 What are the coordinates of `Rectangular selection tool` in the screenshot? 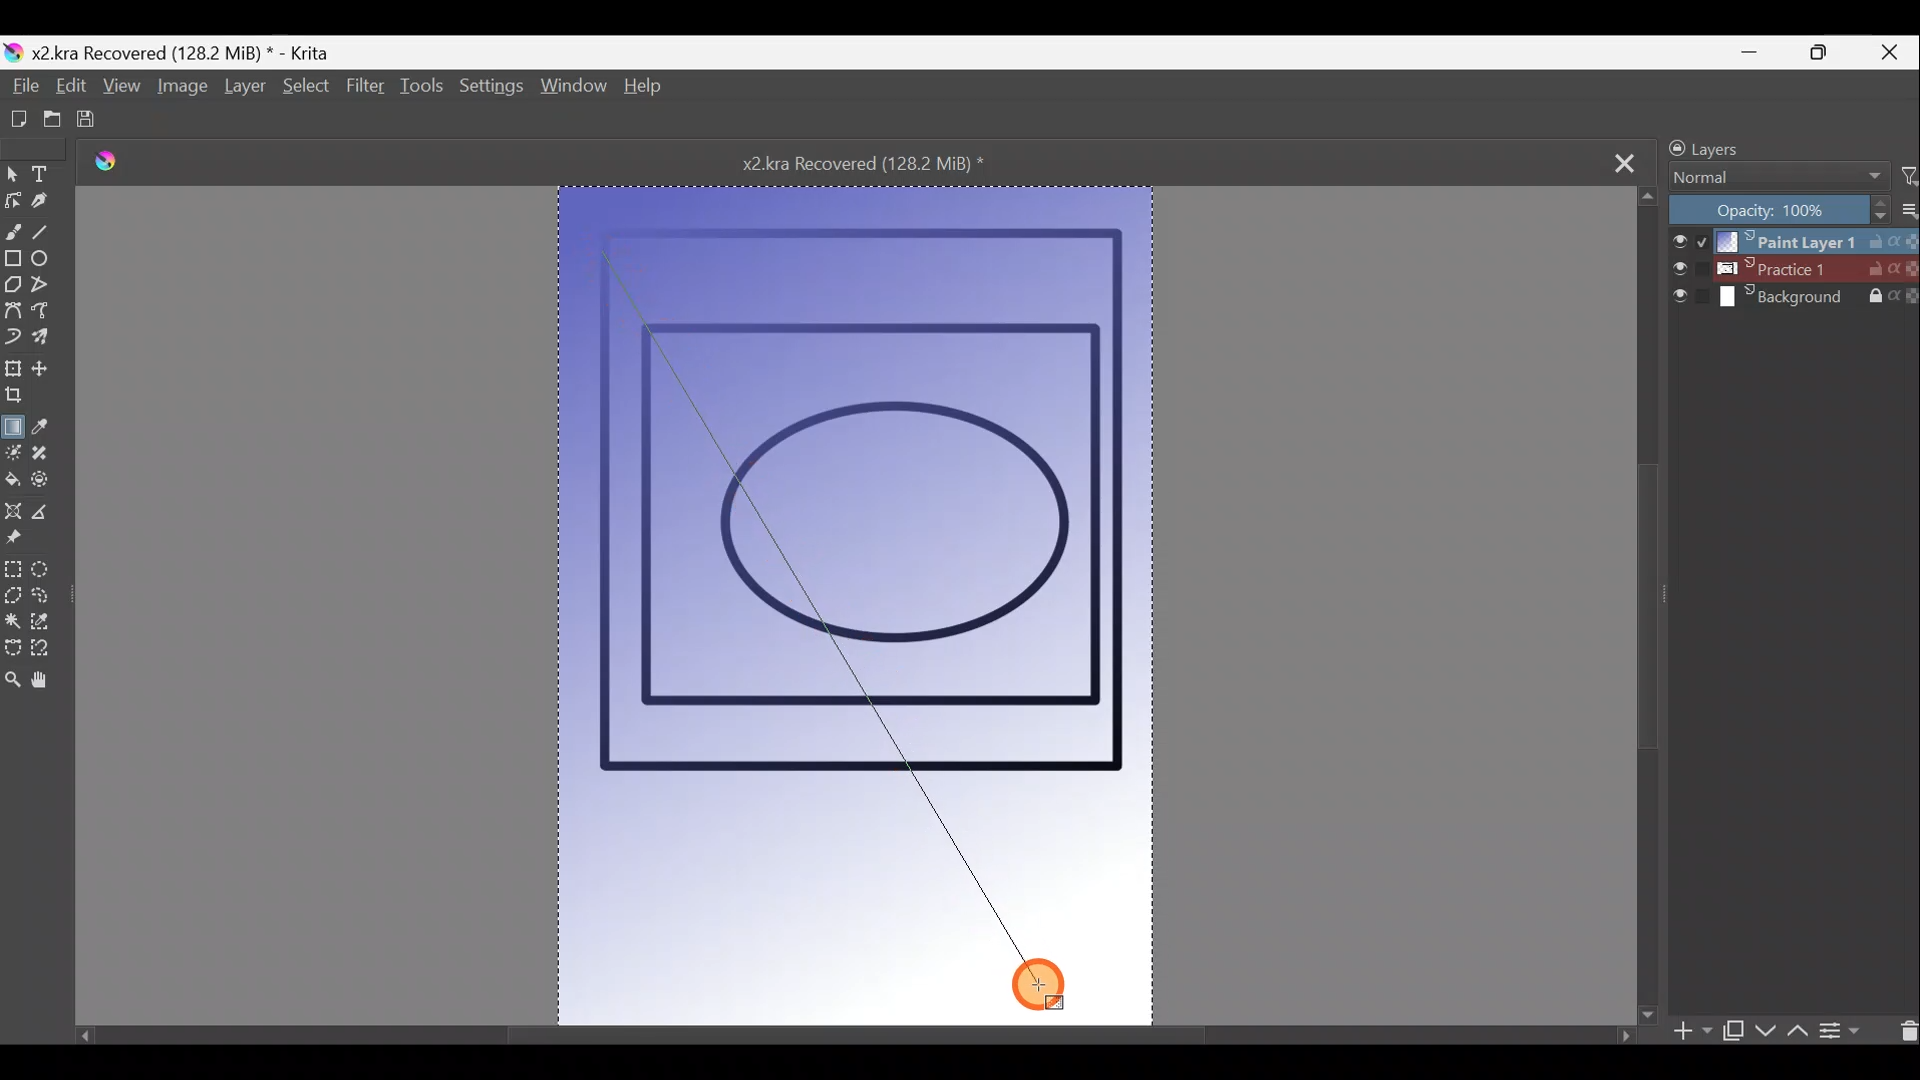 It's located at (12, 572).